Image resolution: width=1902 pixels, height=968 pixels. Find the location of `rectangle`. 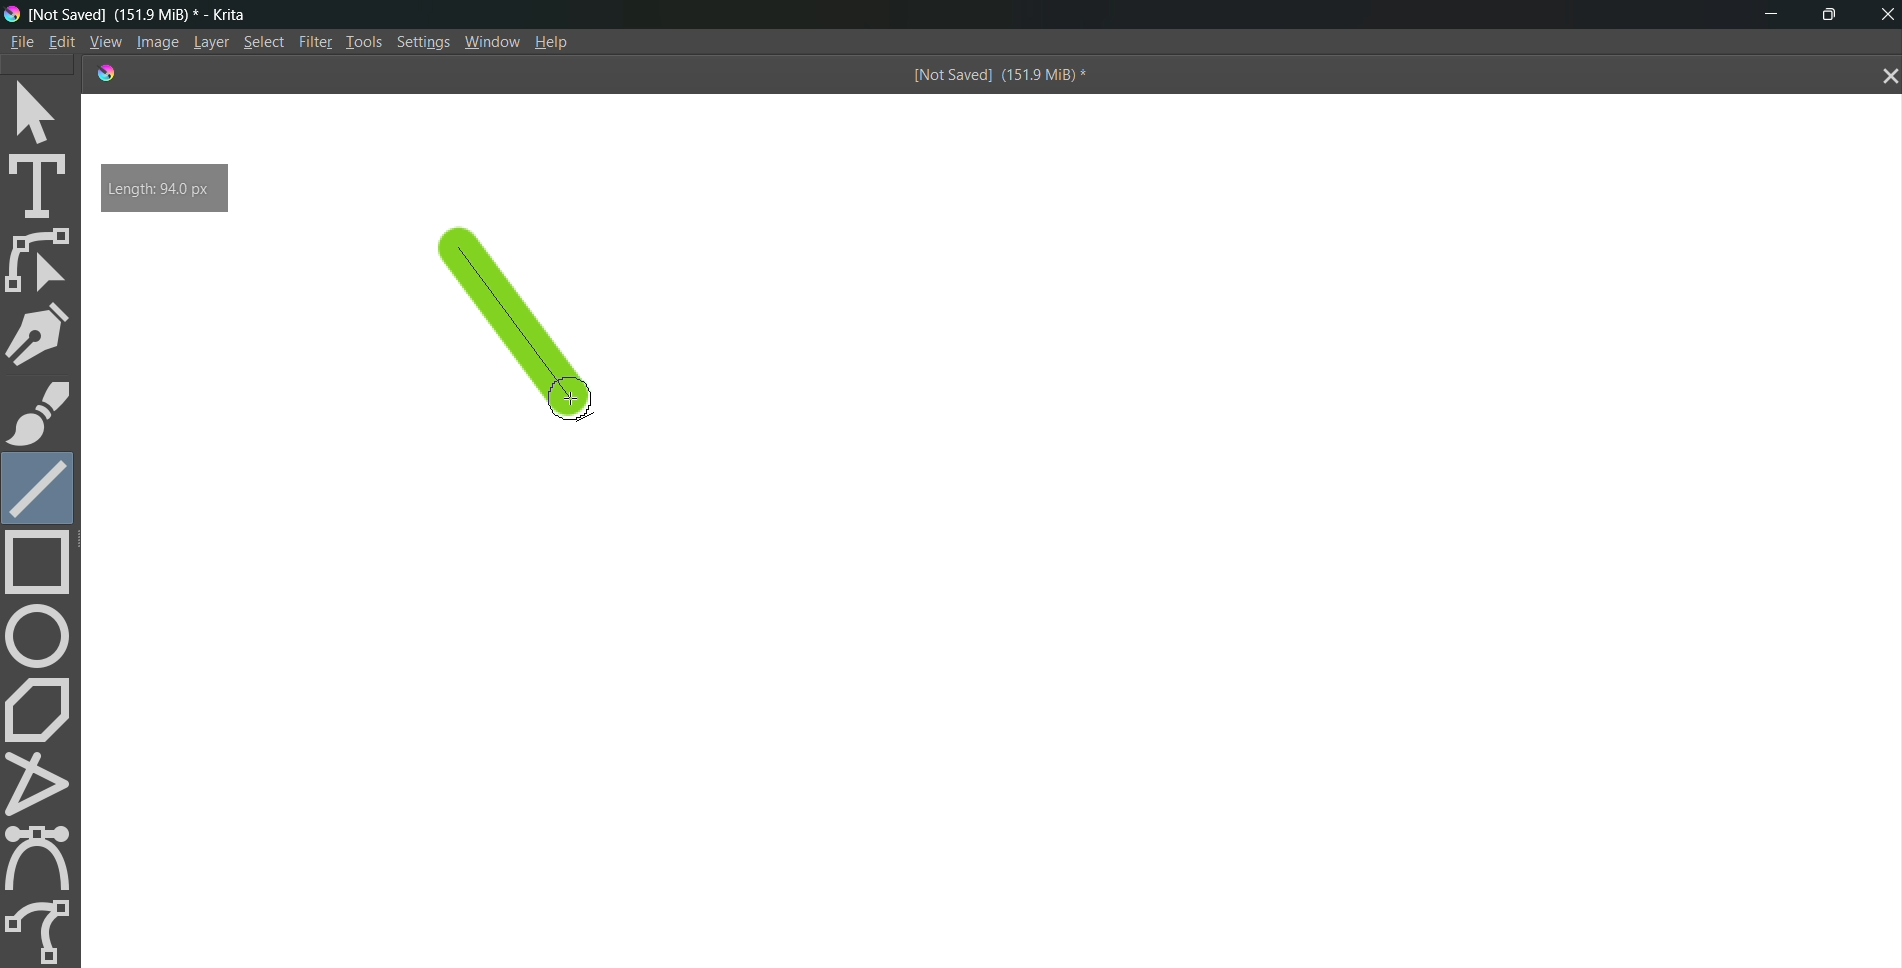

rectangle is located at coordinates (44, 564).